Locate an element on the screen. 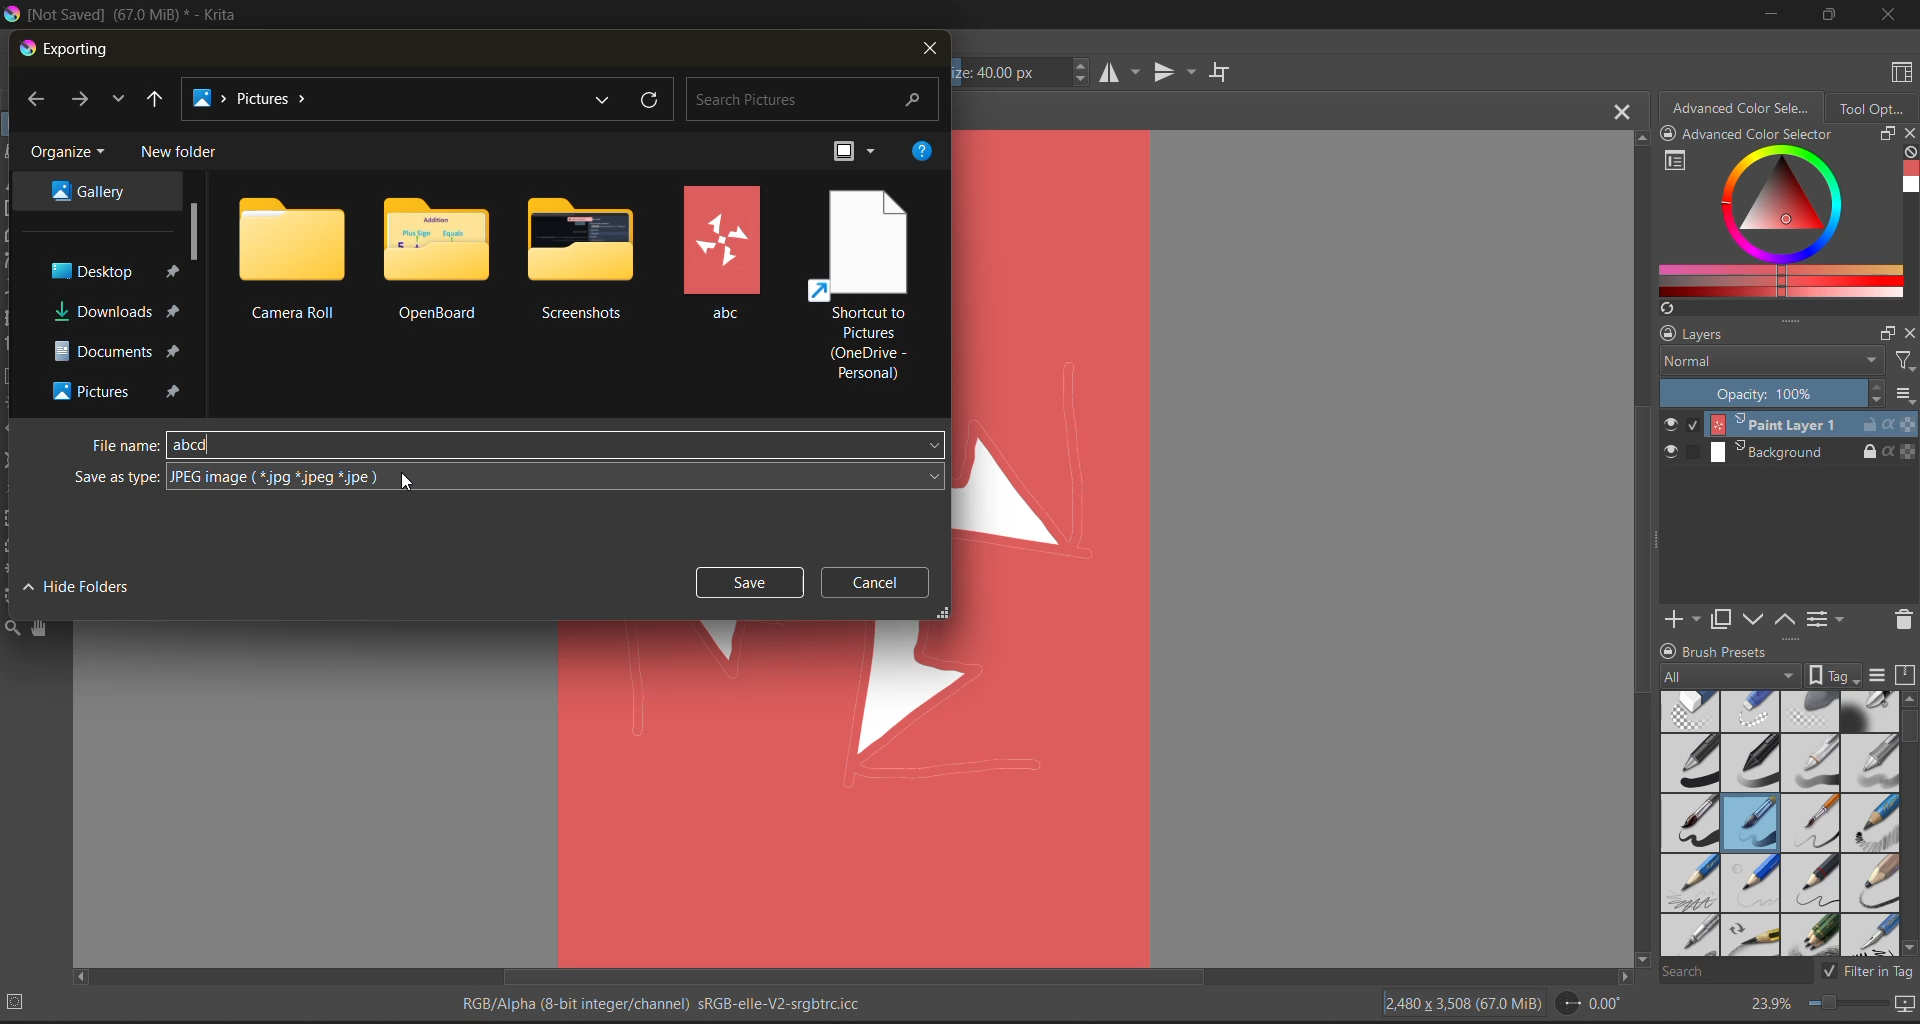 This screenshot has width=1920, height=1024. up to desktop is located at coordinates (157, 99).